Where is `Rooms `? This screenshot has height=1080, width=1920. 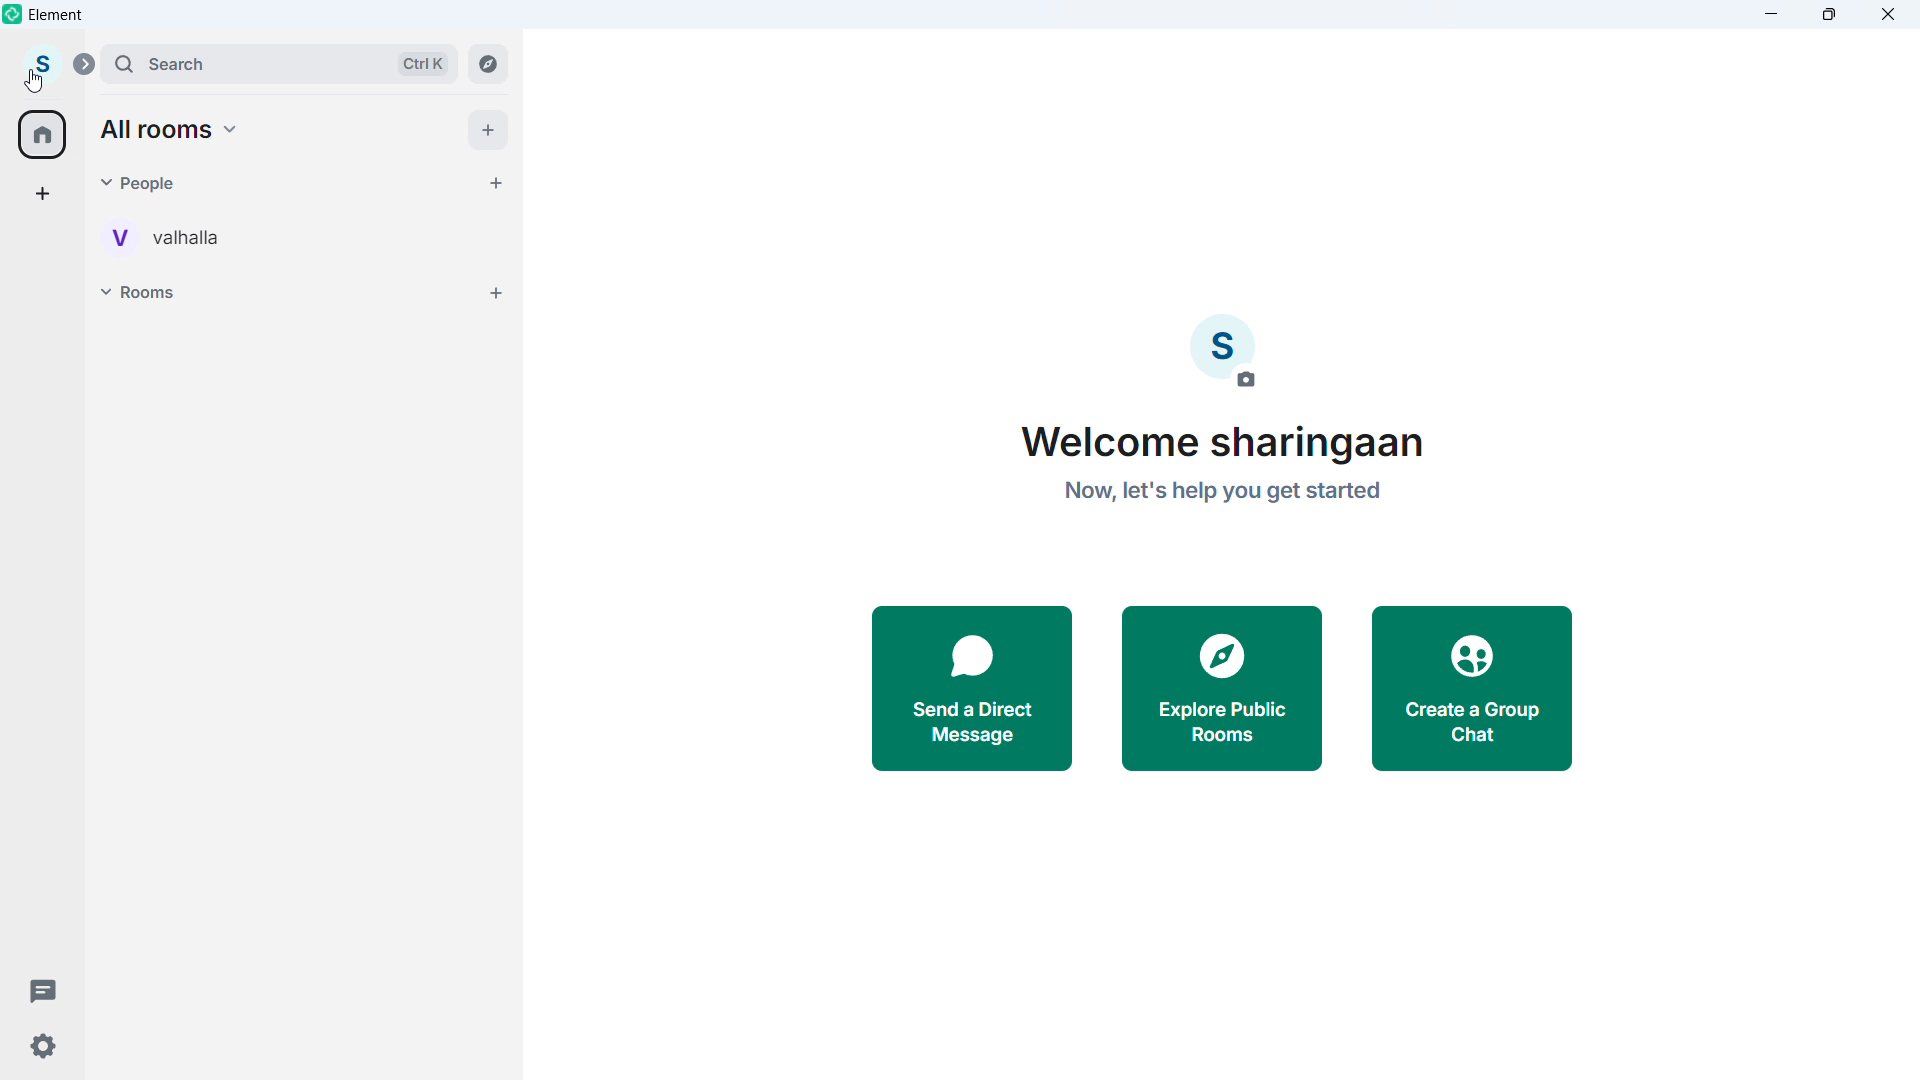
Rooms  is located at coordinates (156, 293).